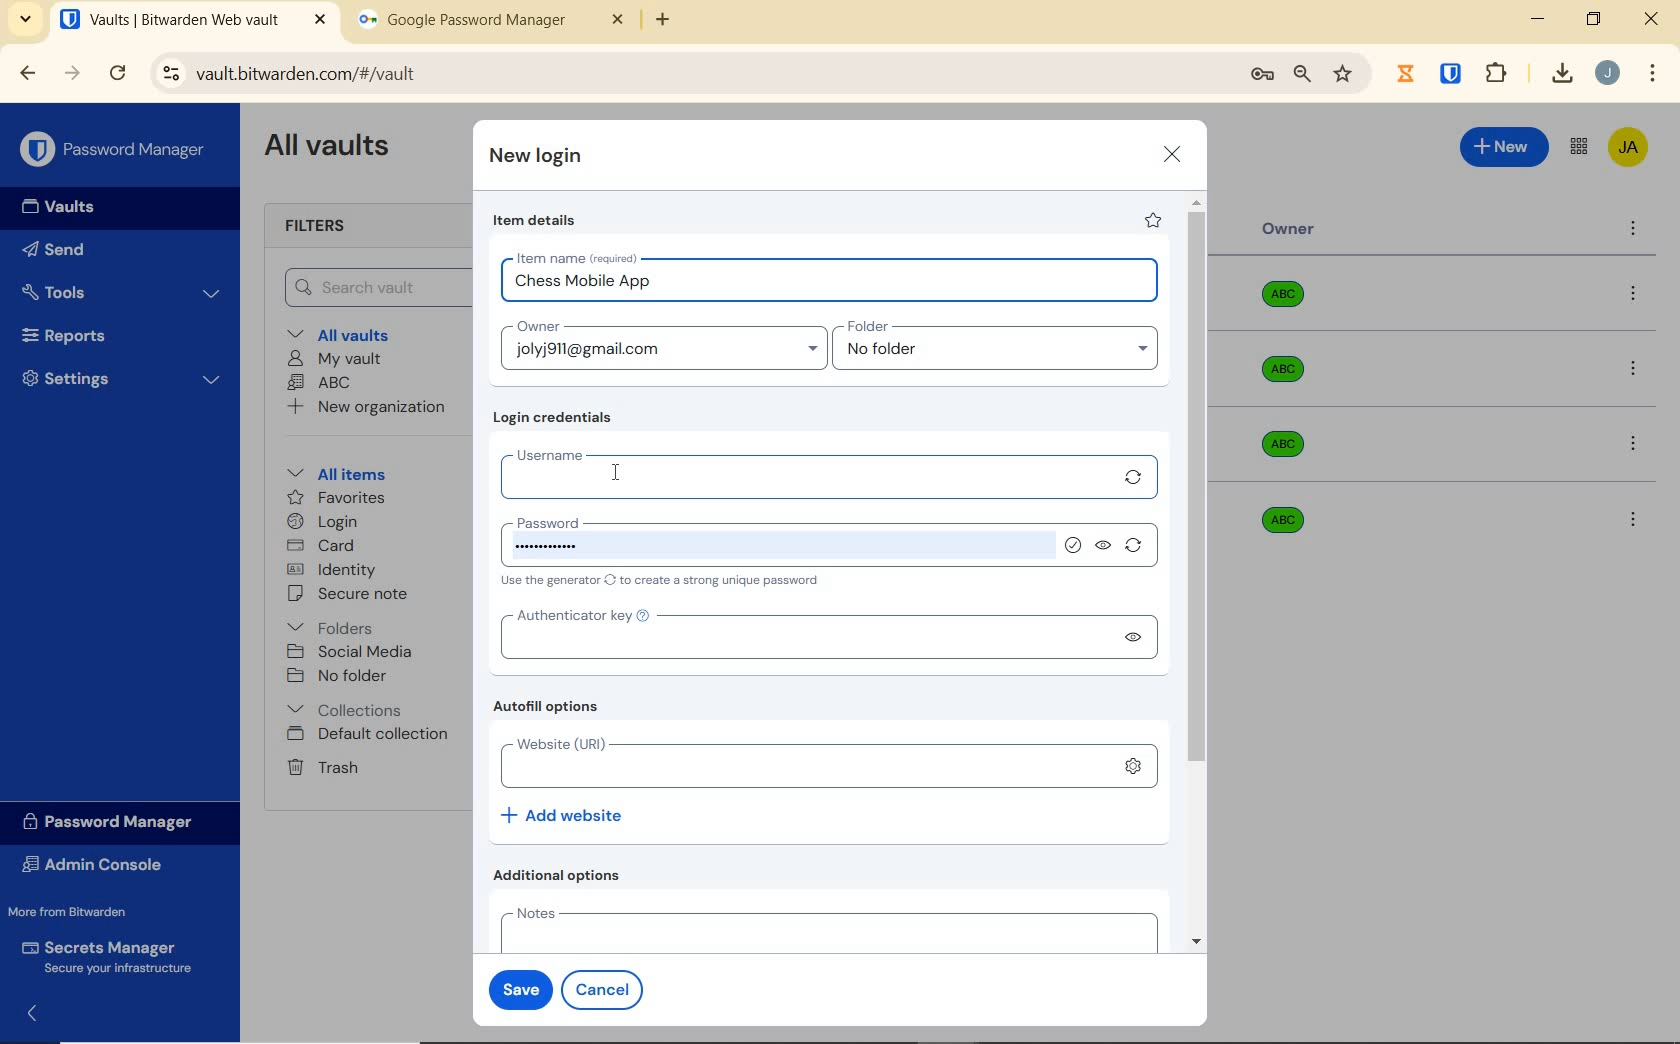 This screenshot has height=1044, width=1680. Describe the element at coordinates (64, 207) in the screenshot. I see `Vaults` at that location.